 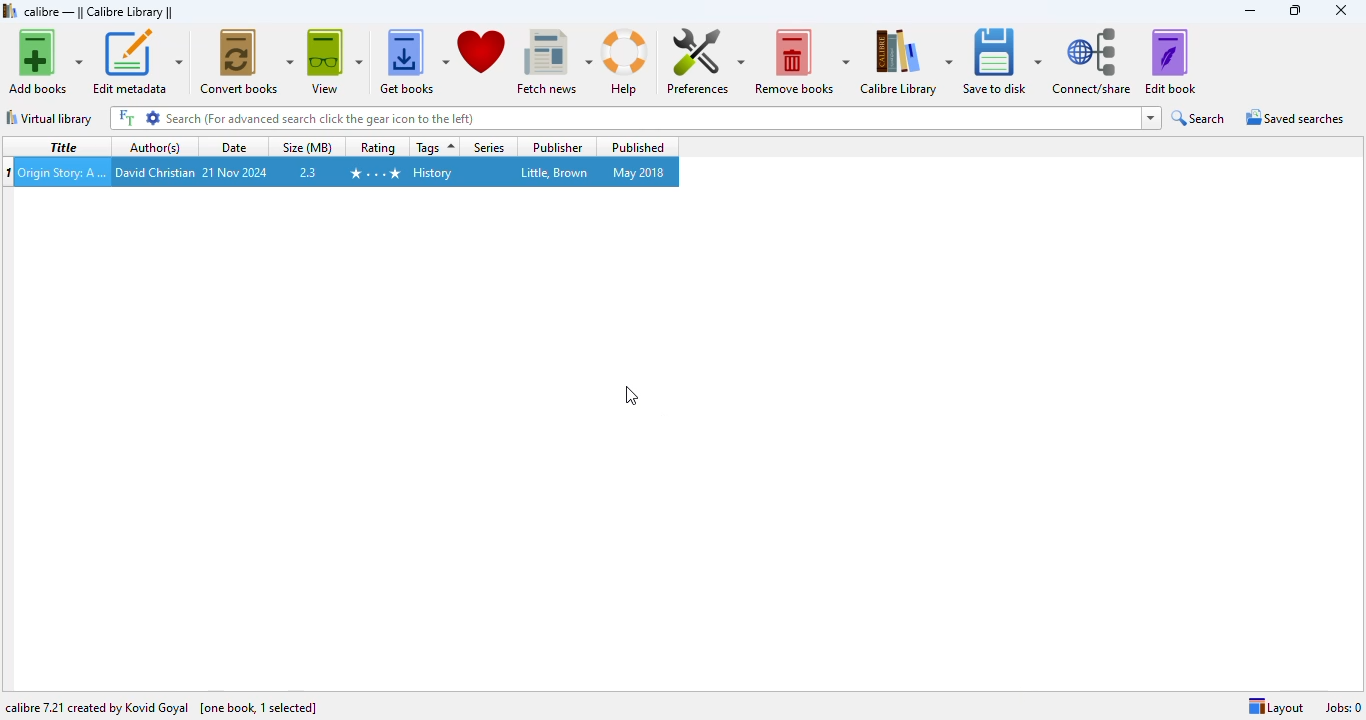 I want to click on 21 Nov 2024, so click(x=235, y=171).